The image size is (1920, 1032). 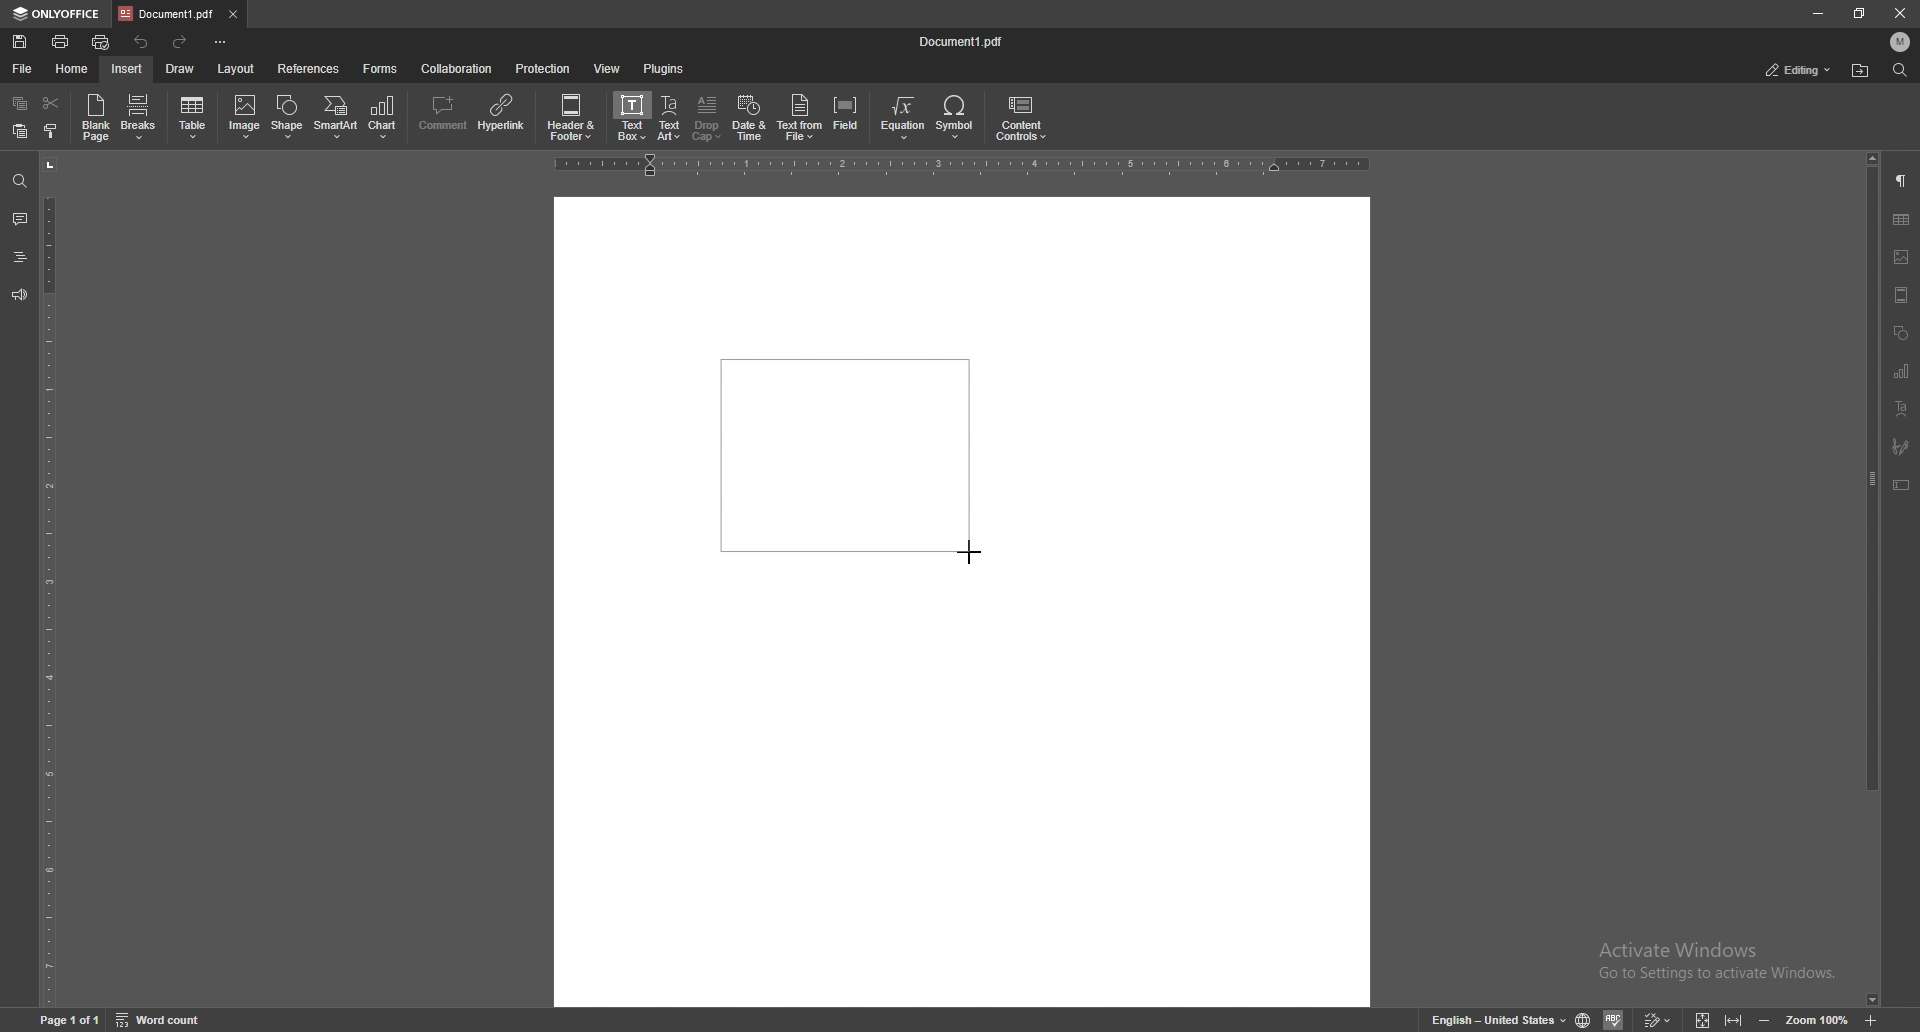 What do you see at coordinates (1722, 962) in the screenshot?
I see `Activate Windows
Go to Settings to activate Windows.` at bounding box center [1722, 962].